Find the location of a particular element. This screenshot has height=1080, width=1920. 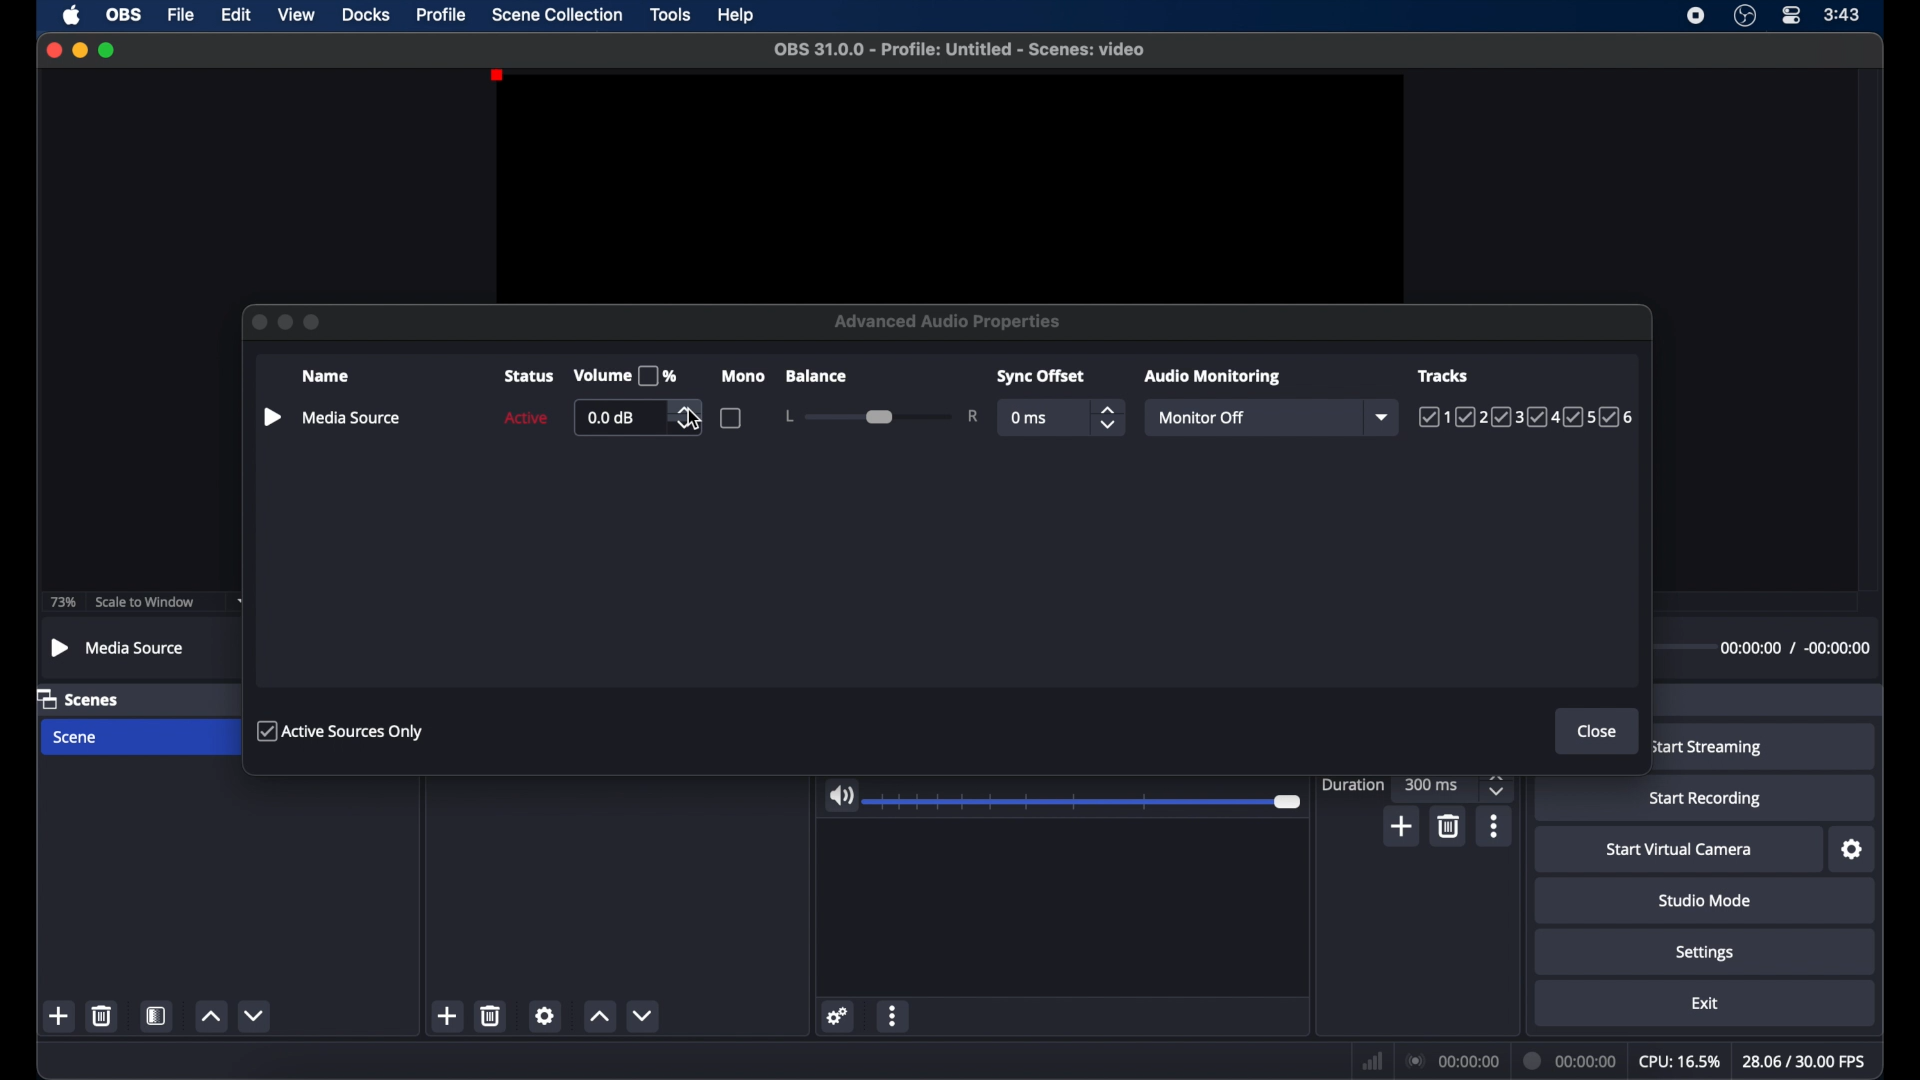

stepper buttons is located at coordinates (689, 418).